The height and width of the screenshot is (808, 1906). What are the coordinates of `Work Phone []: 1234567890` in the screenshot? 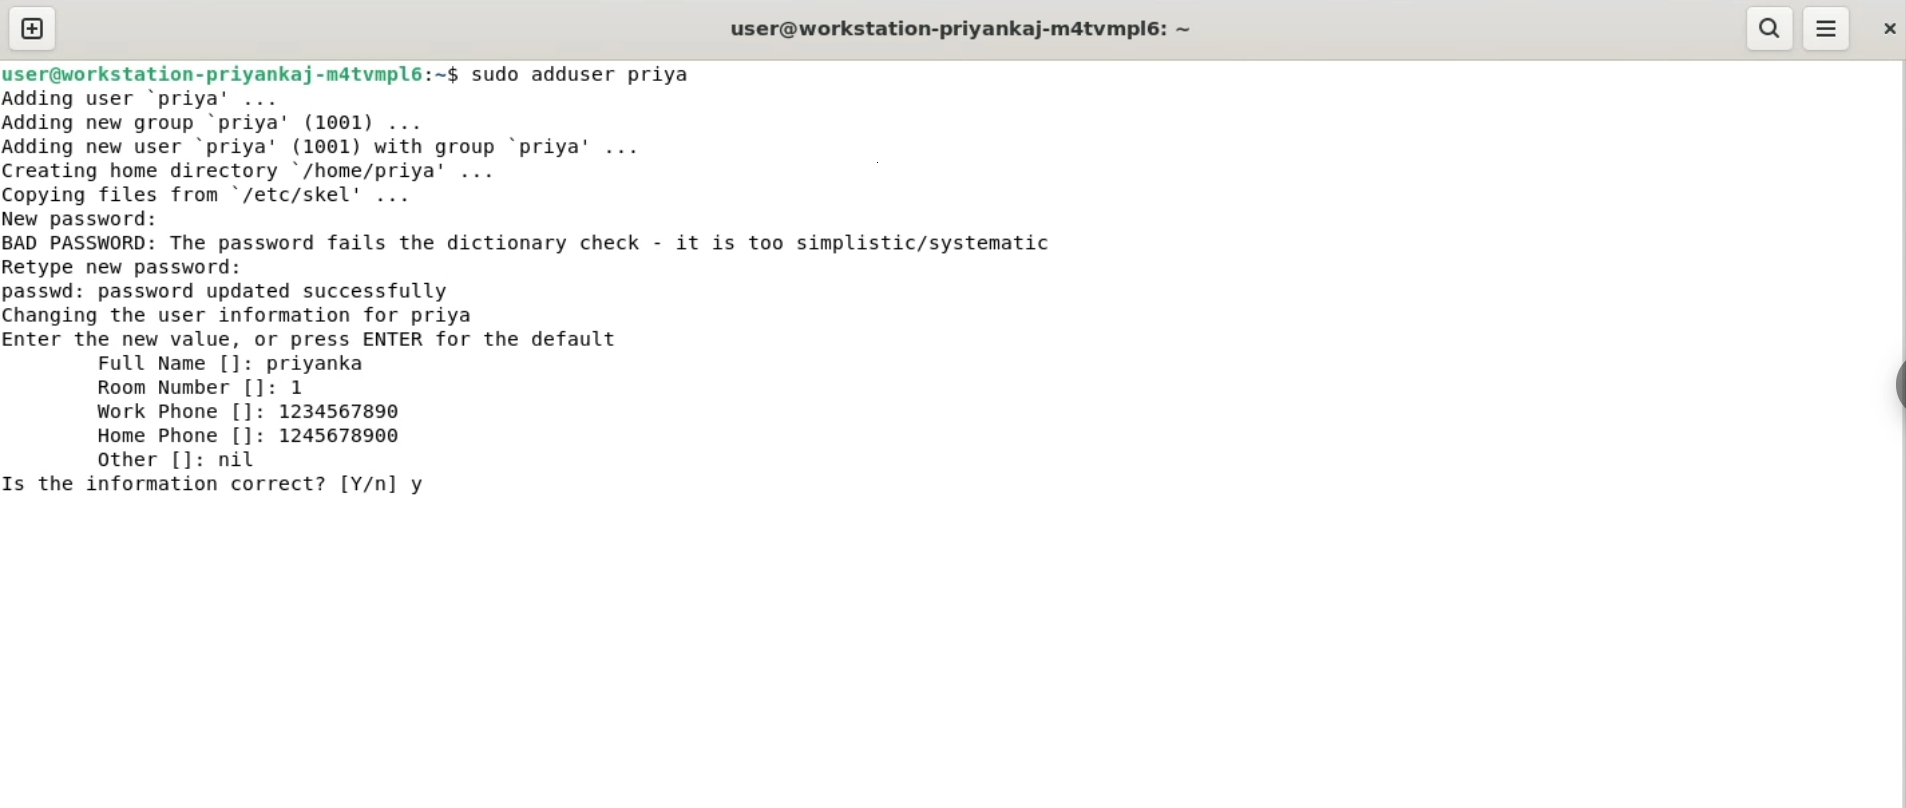 It's located at (253, 412).